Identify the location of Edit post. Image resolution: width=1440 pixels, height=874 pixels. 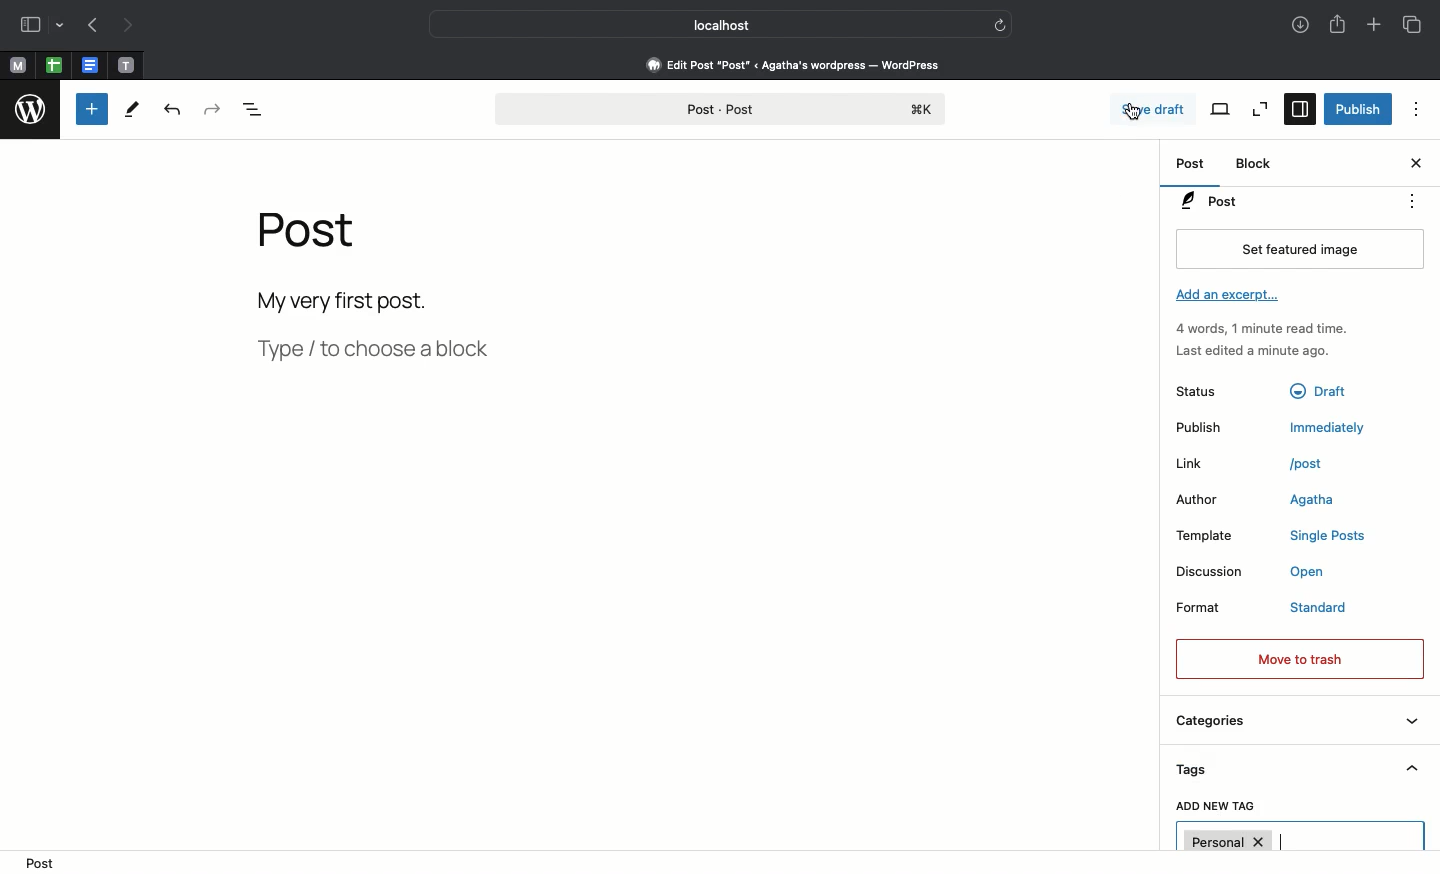
(806, 64).